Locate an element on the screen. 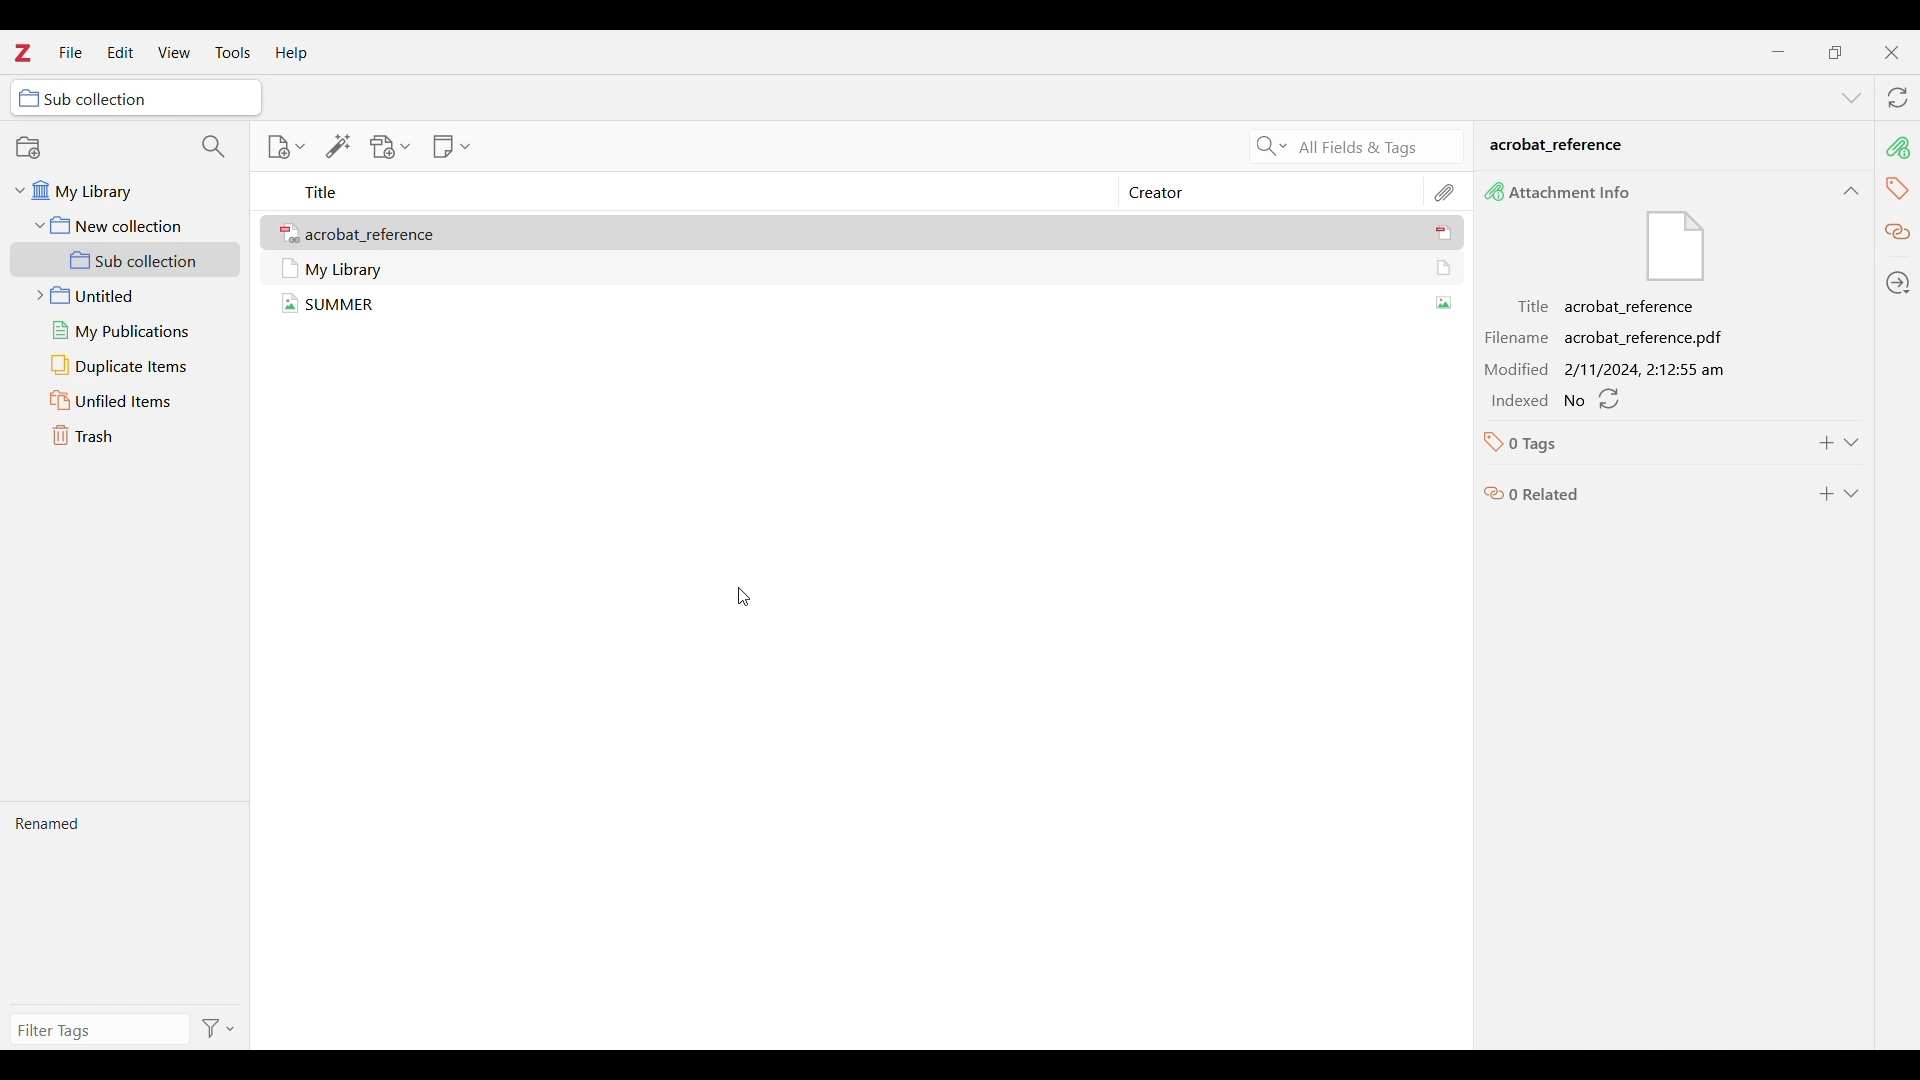 The height and width of the screenshot is (1080, 1920). Files in selected folder is located at coordinates (867, 271).